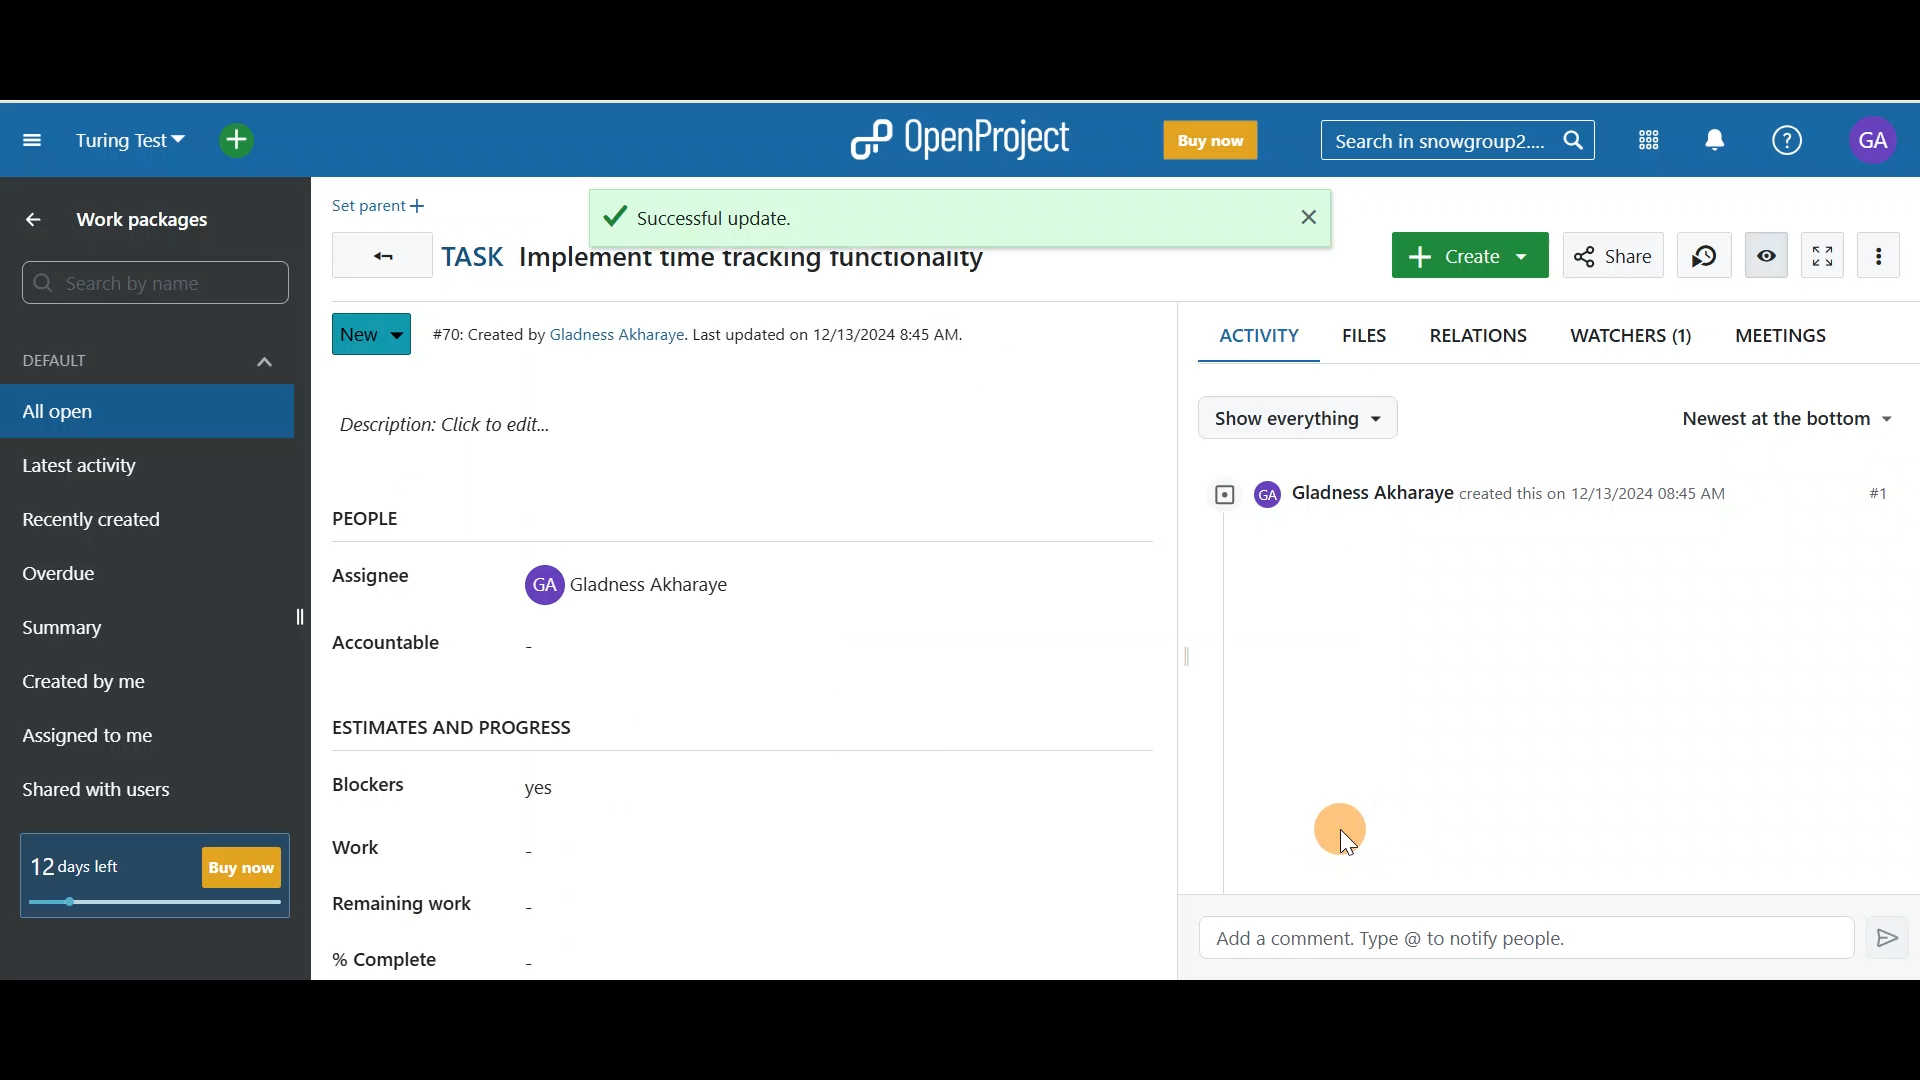 This screenshot has width=1920, height=1080. Describe the element at coordinates (382, 781) in the screenshot. I see `Blockers` at that location.